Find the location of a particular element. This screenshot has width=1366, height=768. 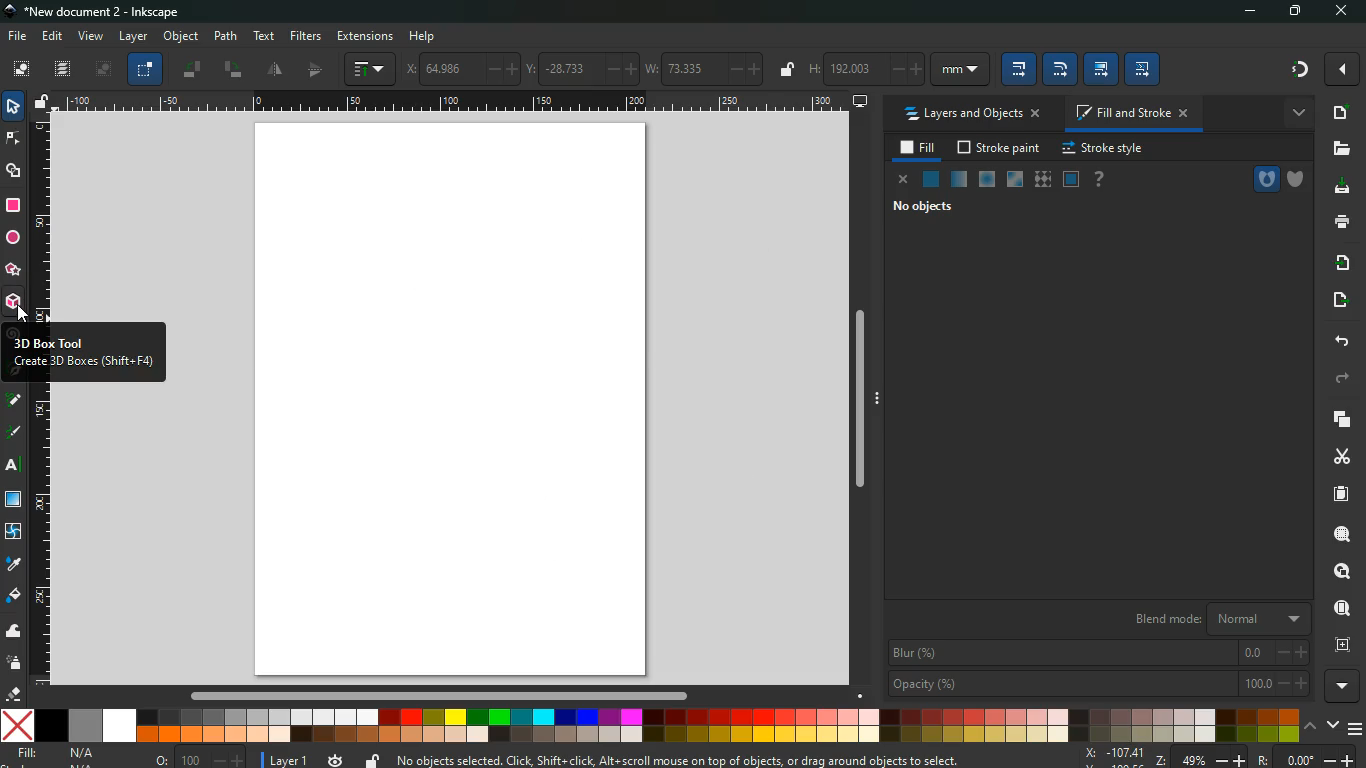

receive is located at coordinates (1337, 262).